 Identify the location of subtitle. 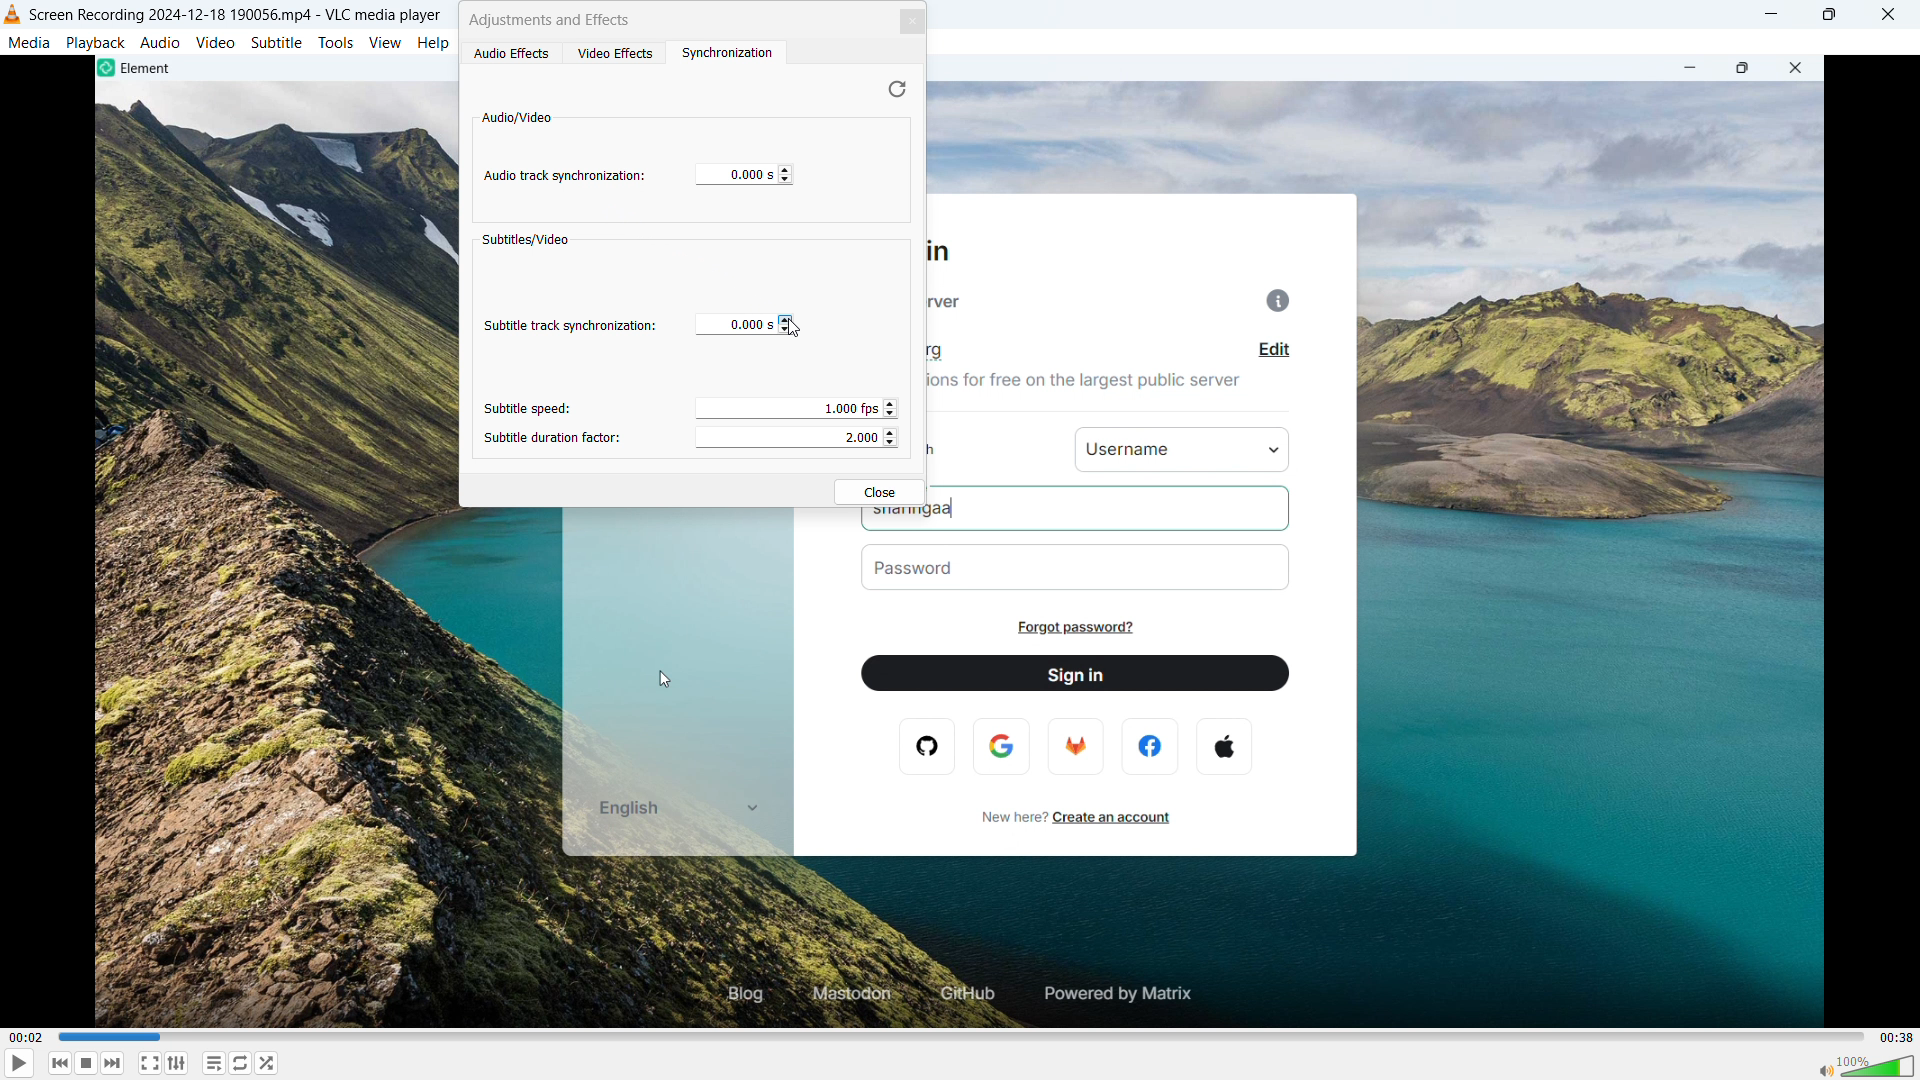
(276, 42).